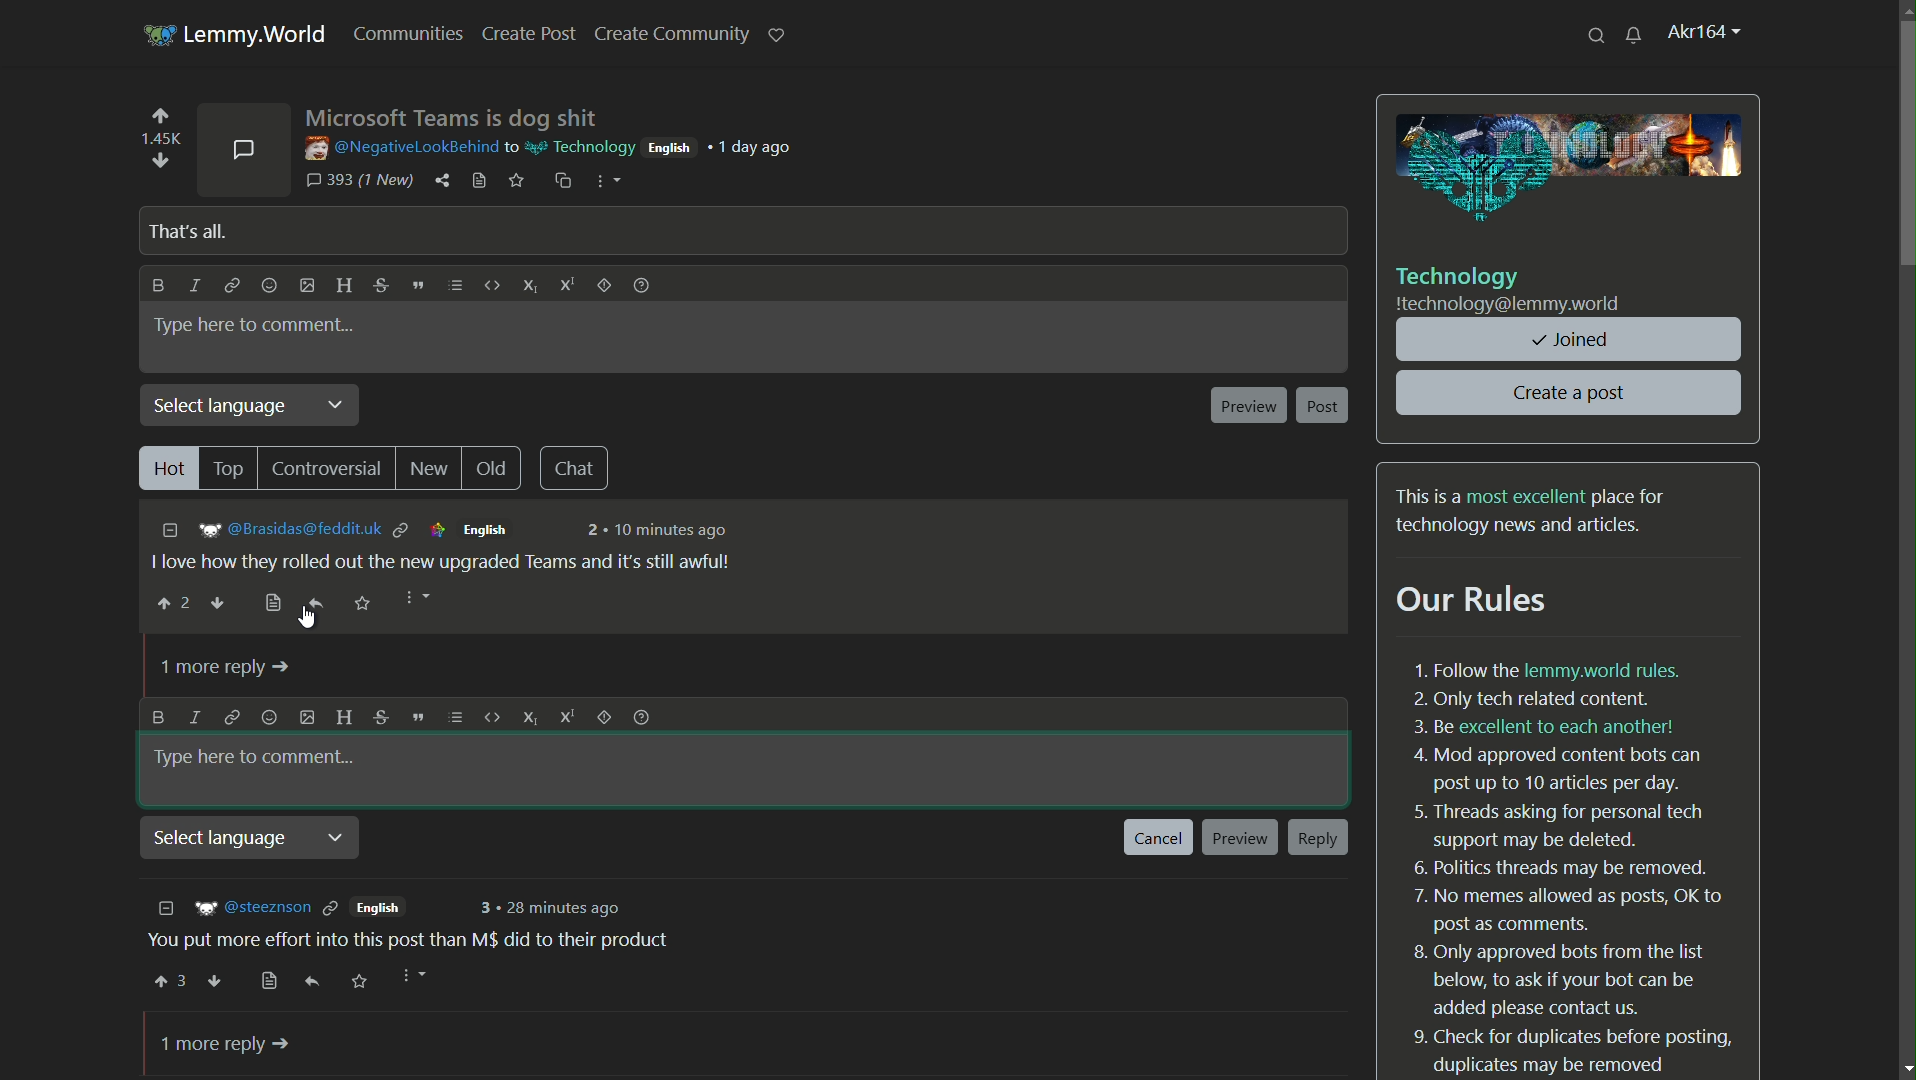 Image resolution: width=1916 pixels, height=1080 pixels. What do you see at coordinates (381, 717) in the screenshot?
I see `strike through` at bounding box center [381, 717].